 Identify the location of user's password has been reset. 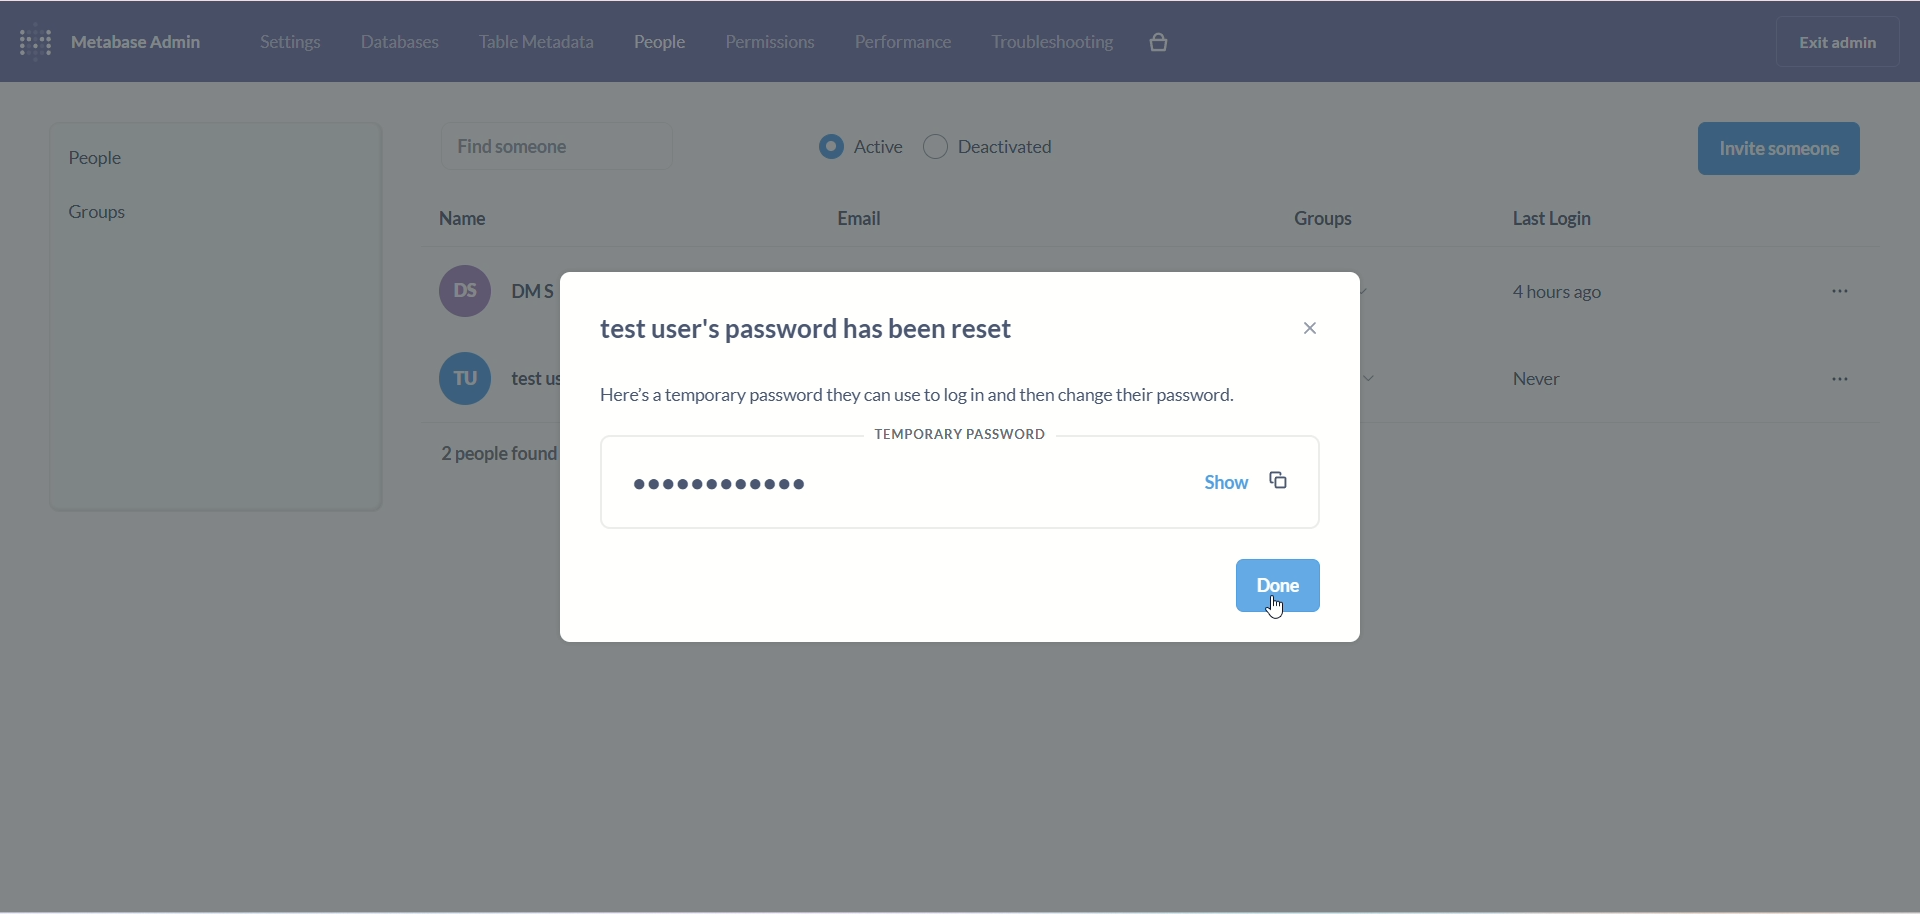
(821, 336).